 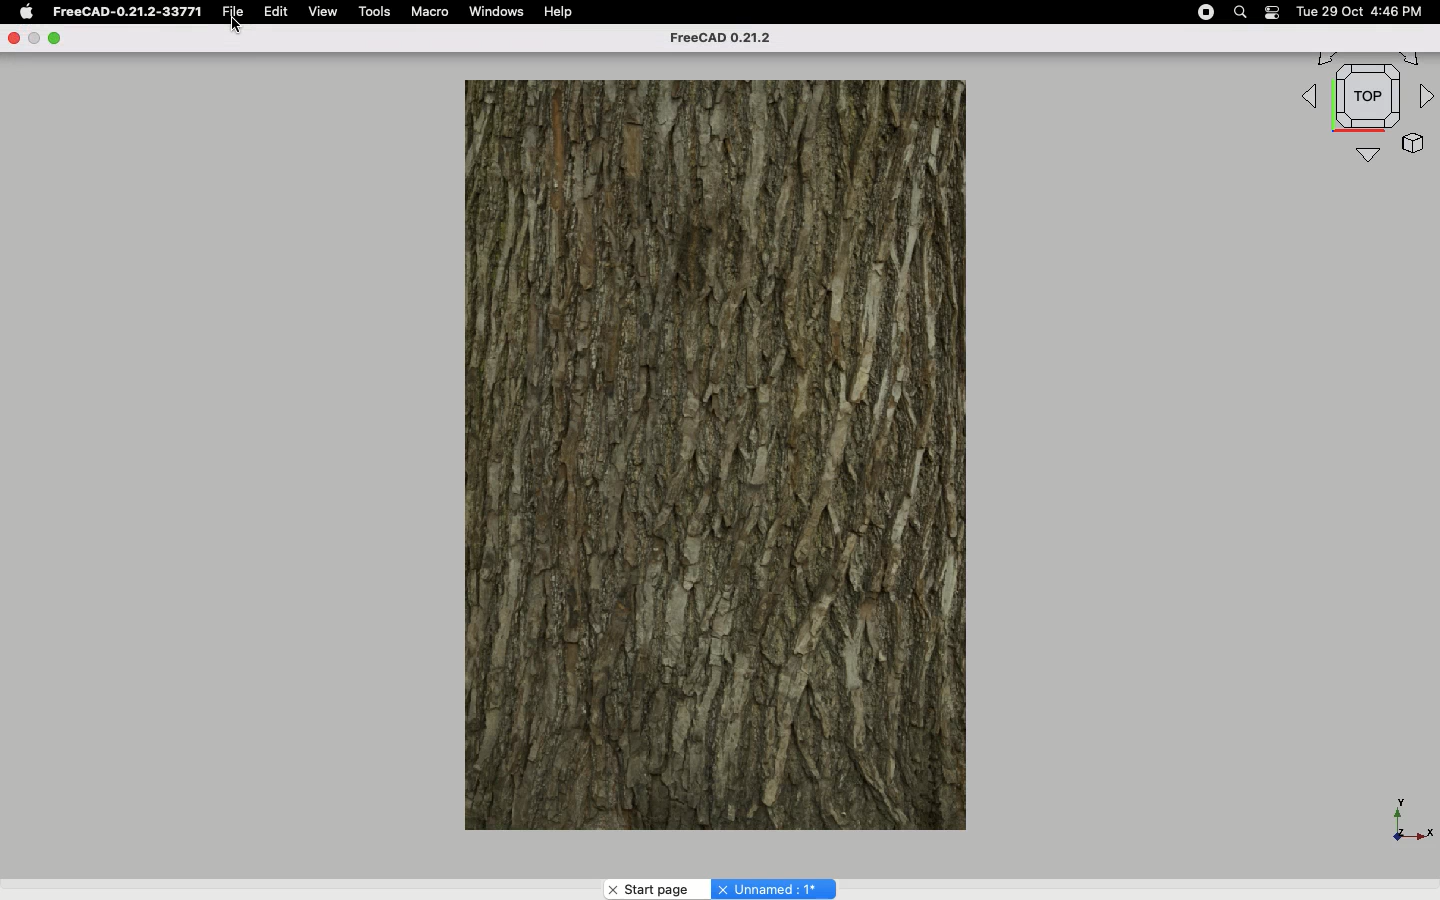 What do you see at coordinates (716, 450) in the screenshot?
I see `Object` at bounding box center [716, 450].